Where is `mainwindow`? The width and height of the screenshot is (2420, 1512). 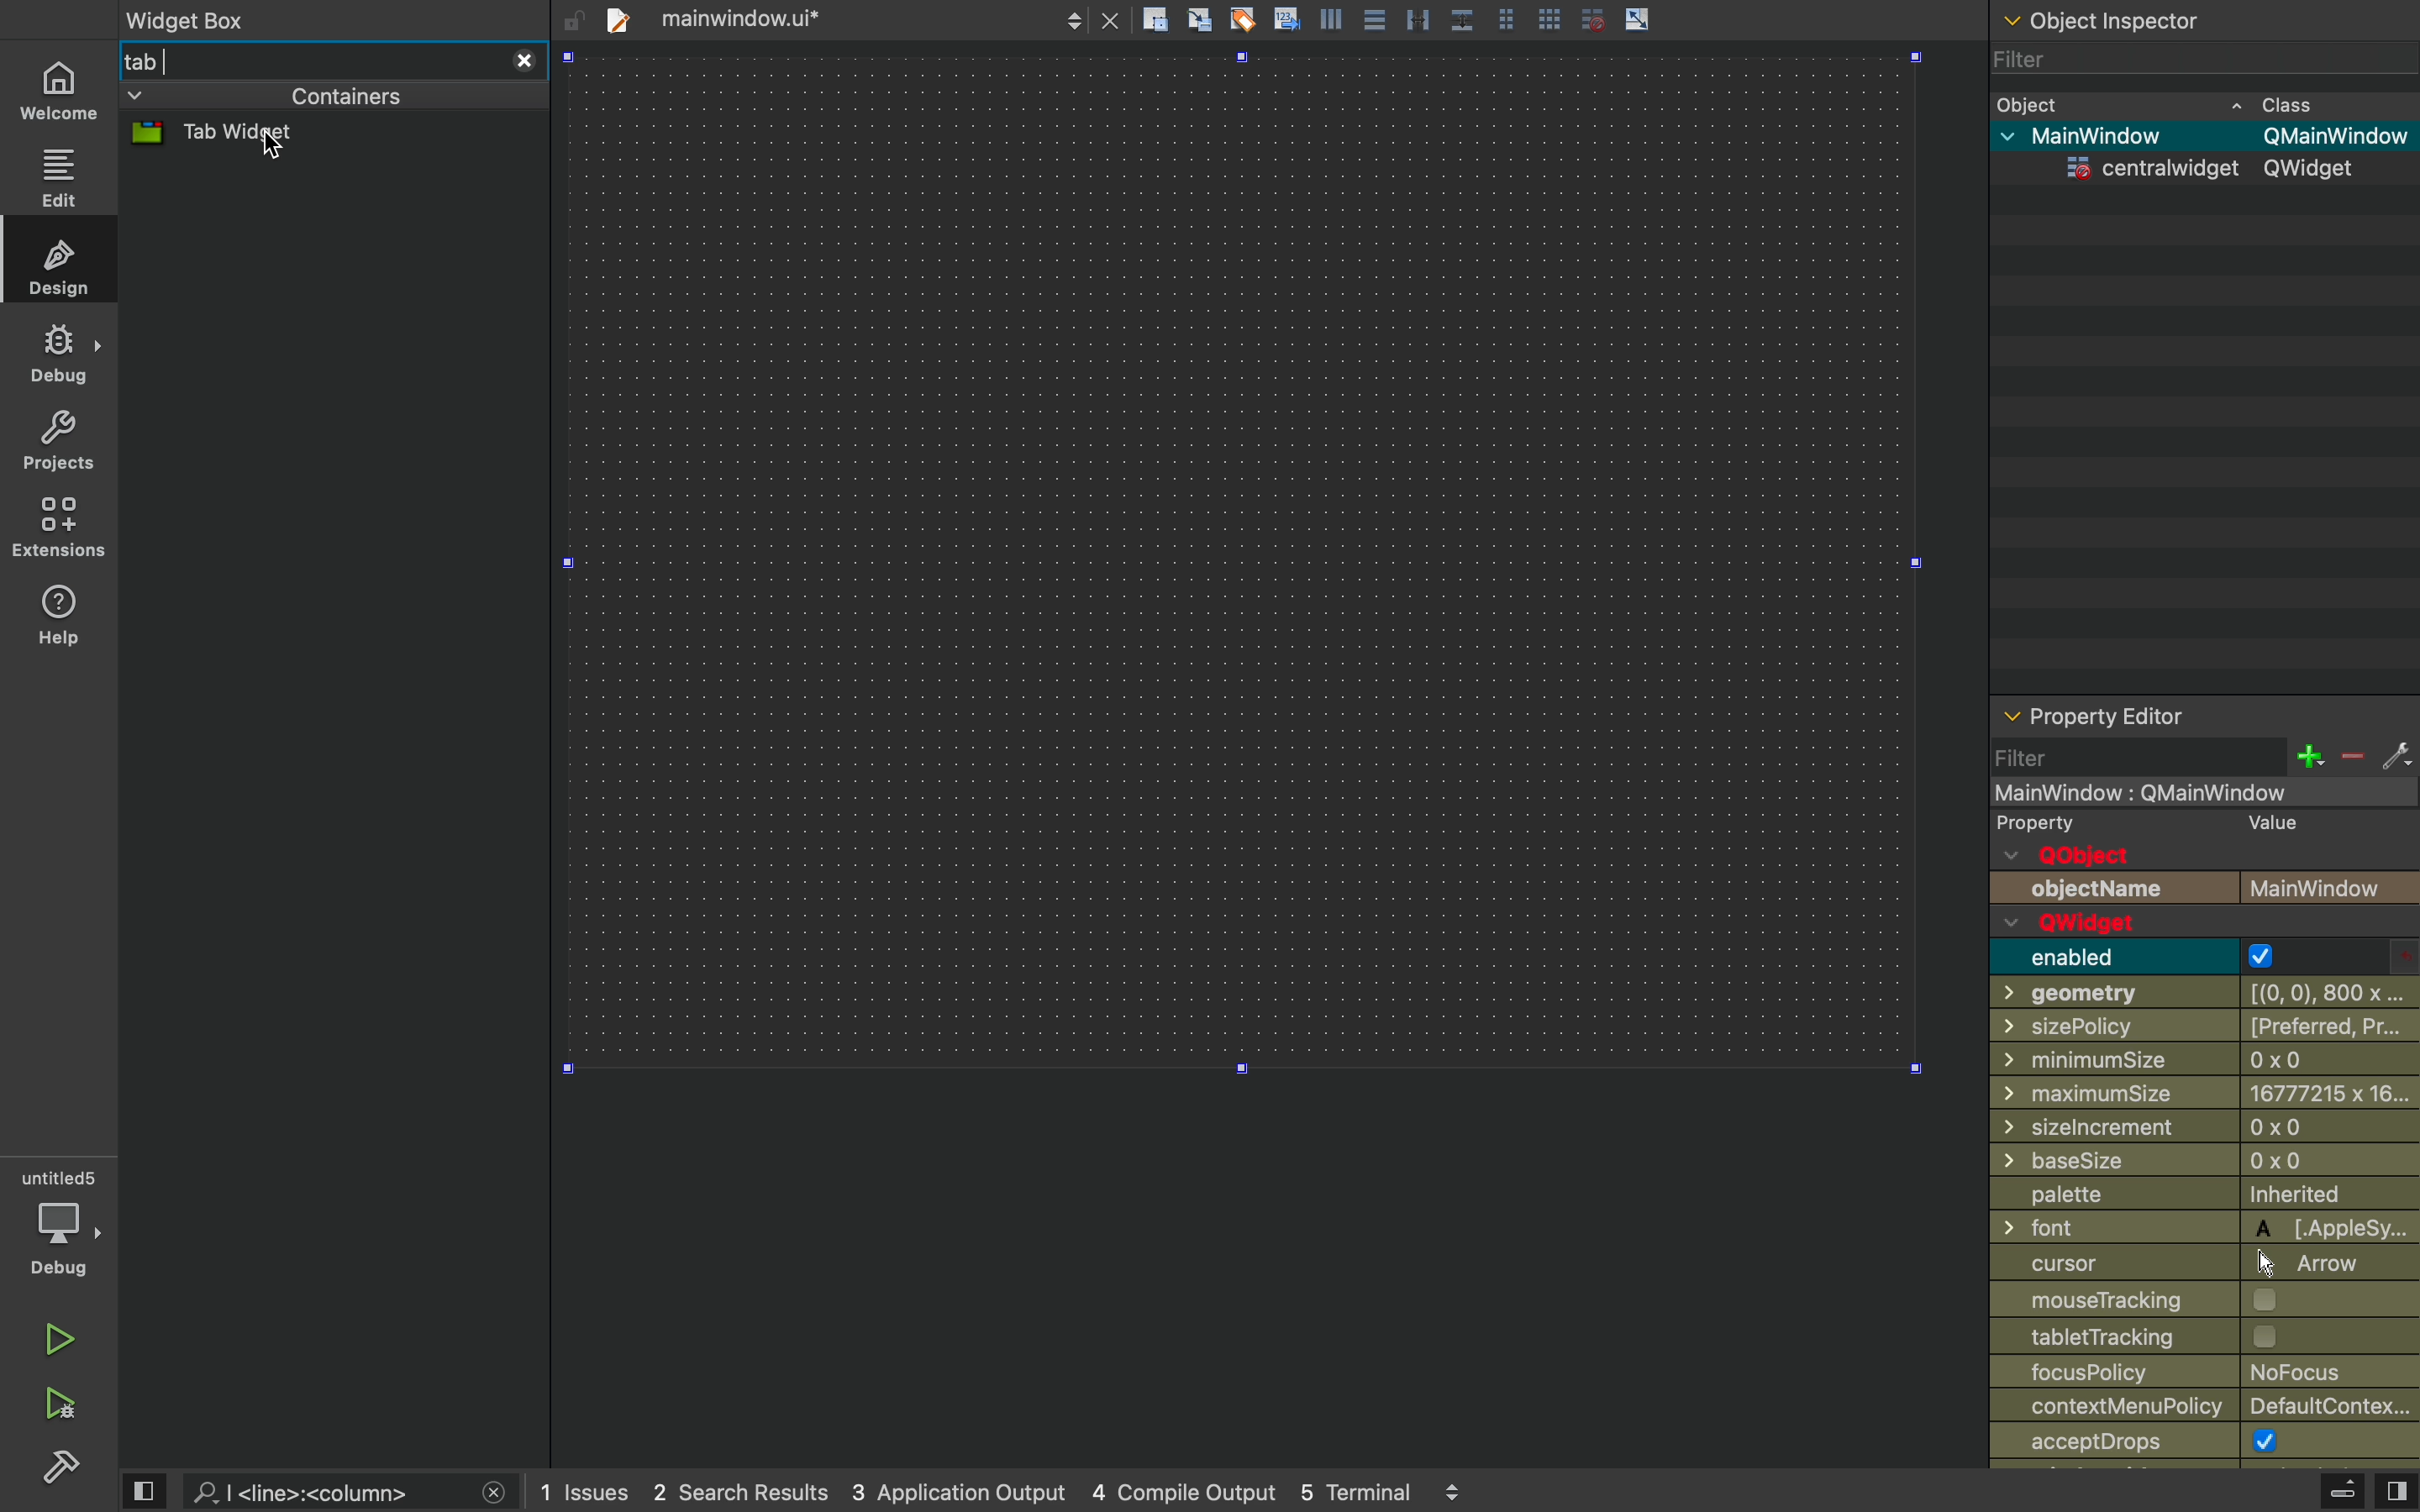
mainwindow is located at coordinates (2204, 793).